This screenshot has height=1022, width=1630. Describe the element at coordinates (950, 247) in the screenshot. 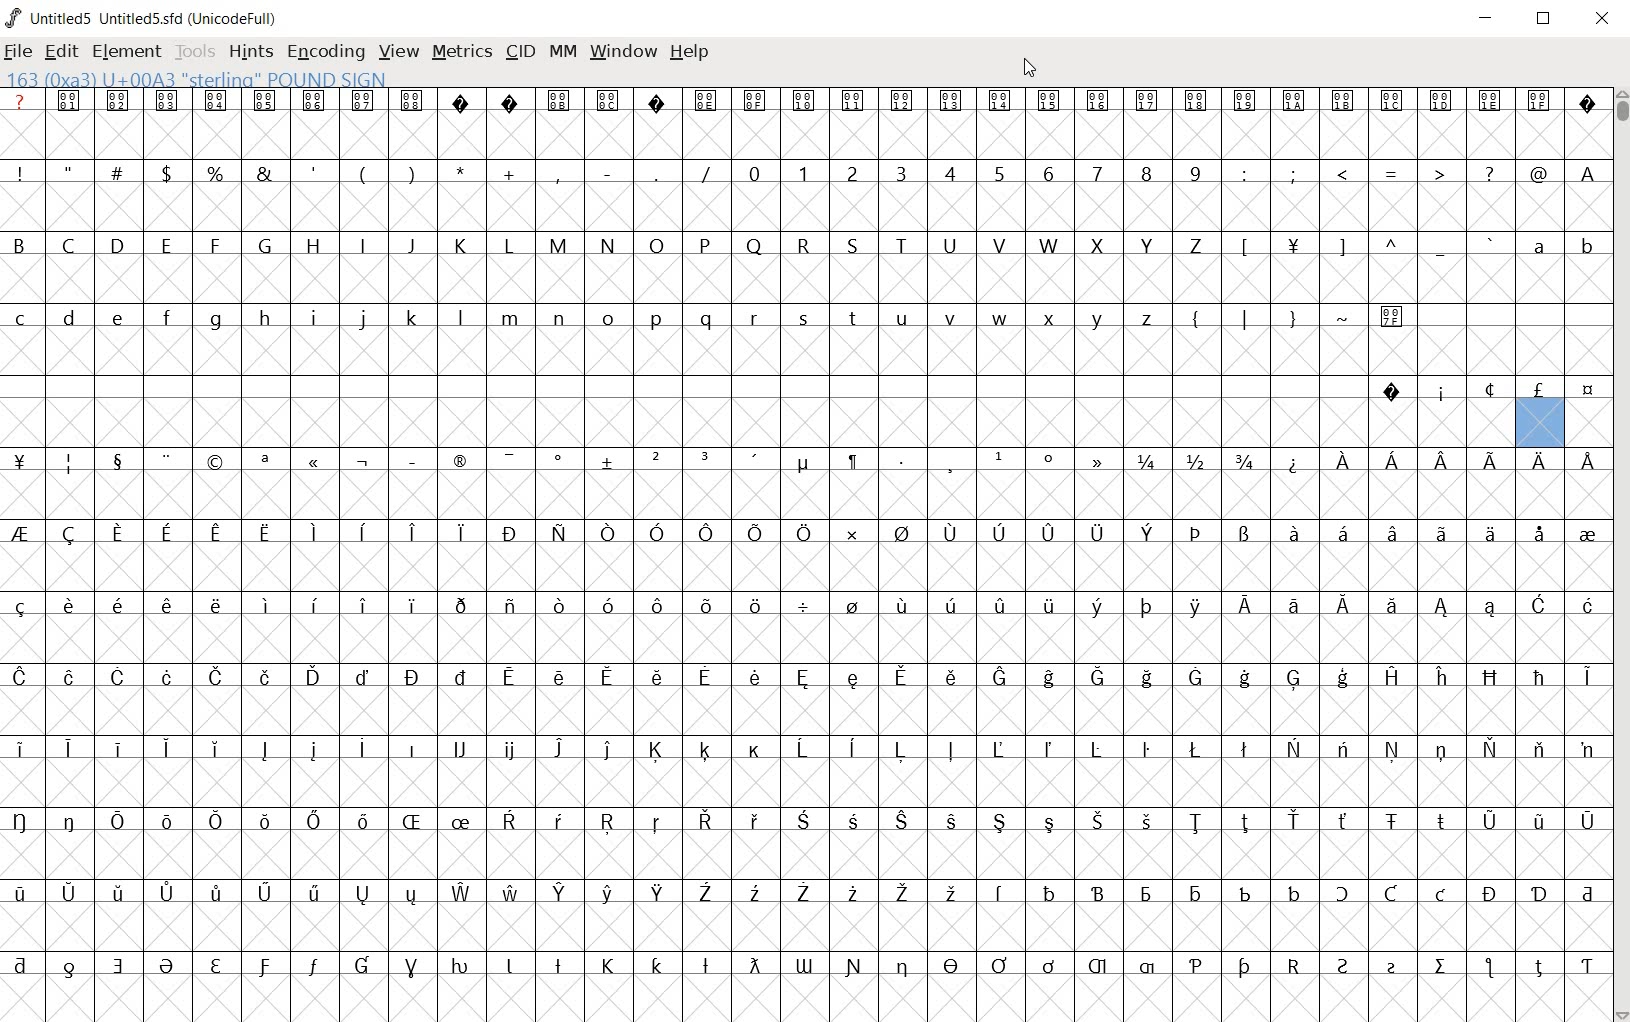

I see `U` at that location.